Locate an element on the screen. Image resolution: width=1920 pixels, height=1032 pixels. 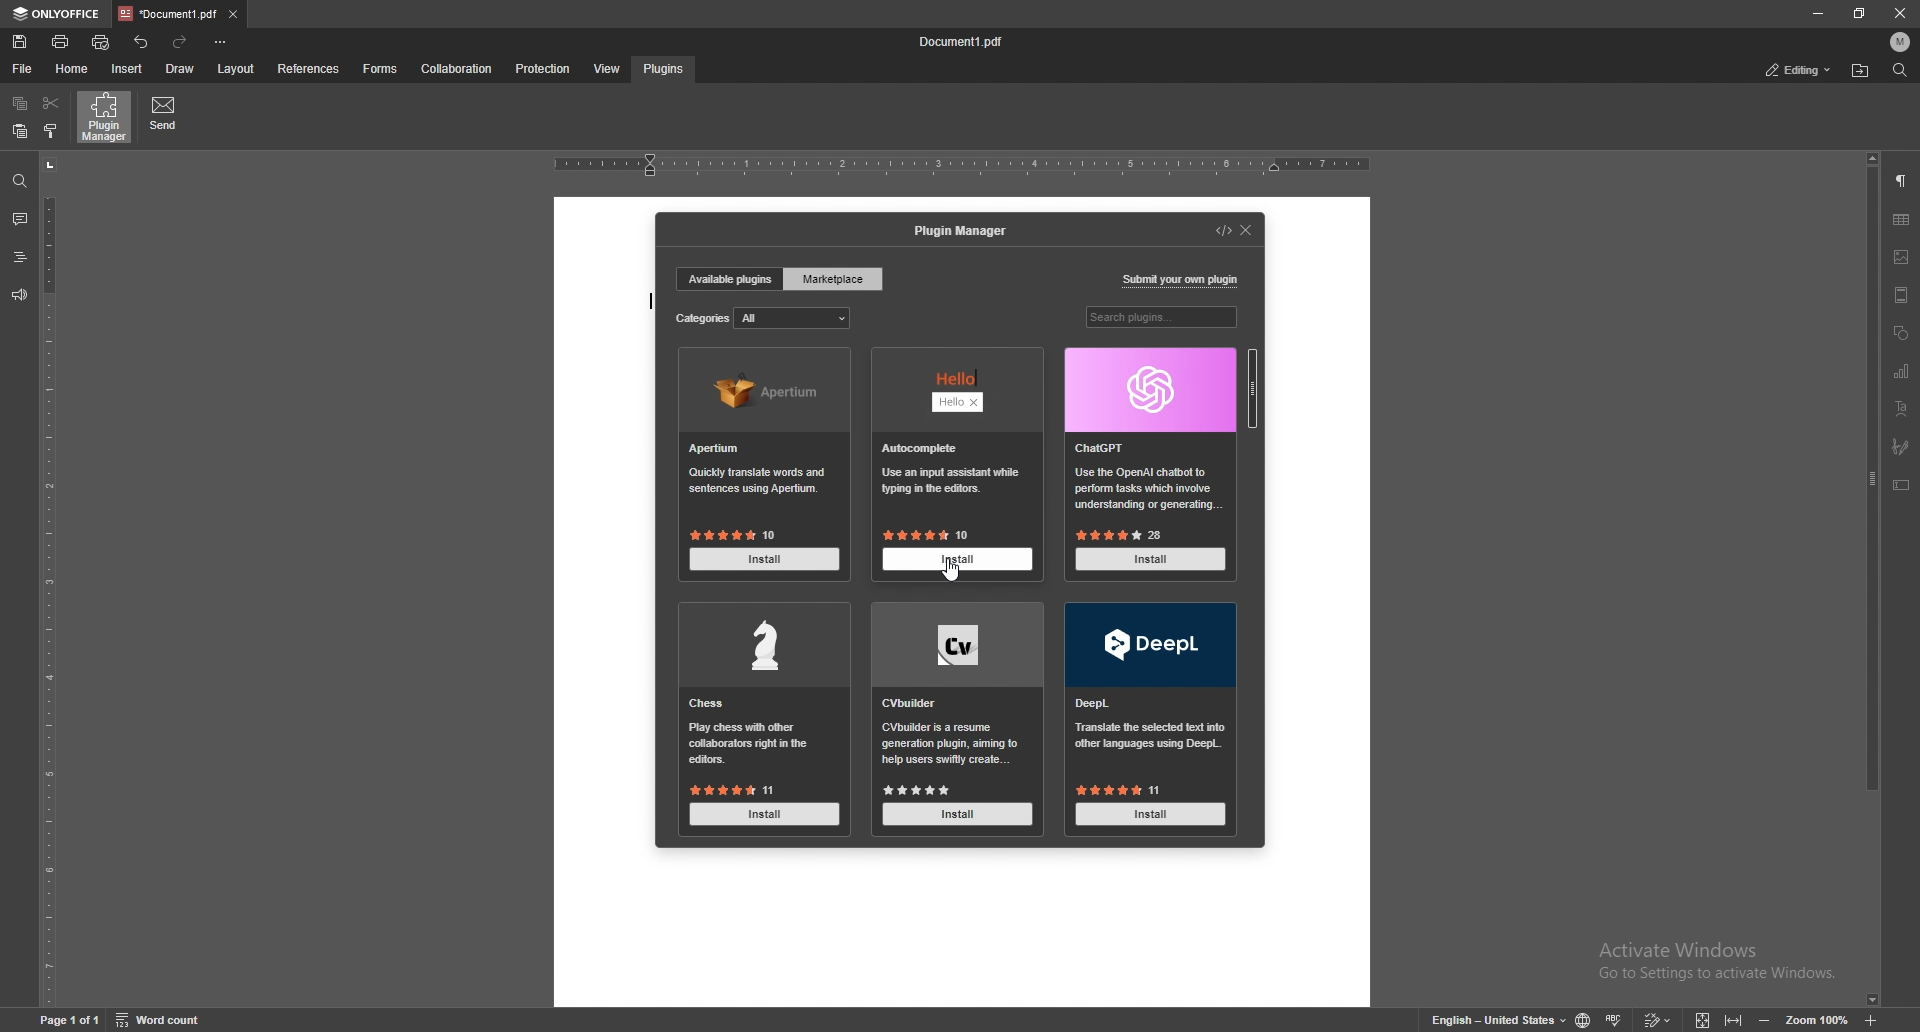
available plugins is located at coordinates (731, 279).